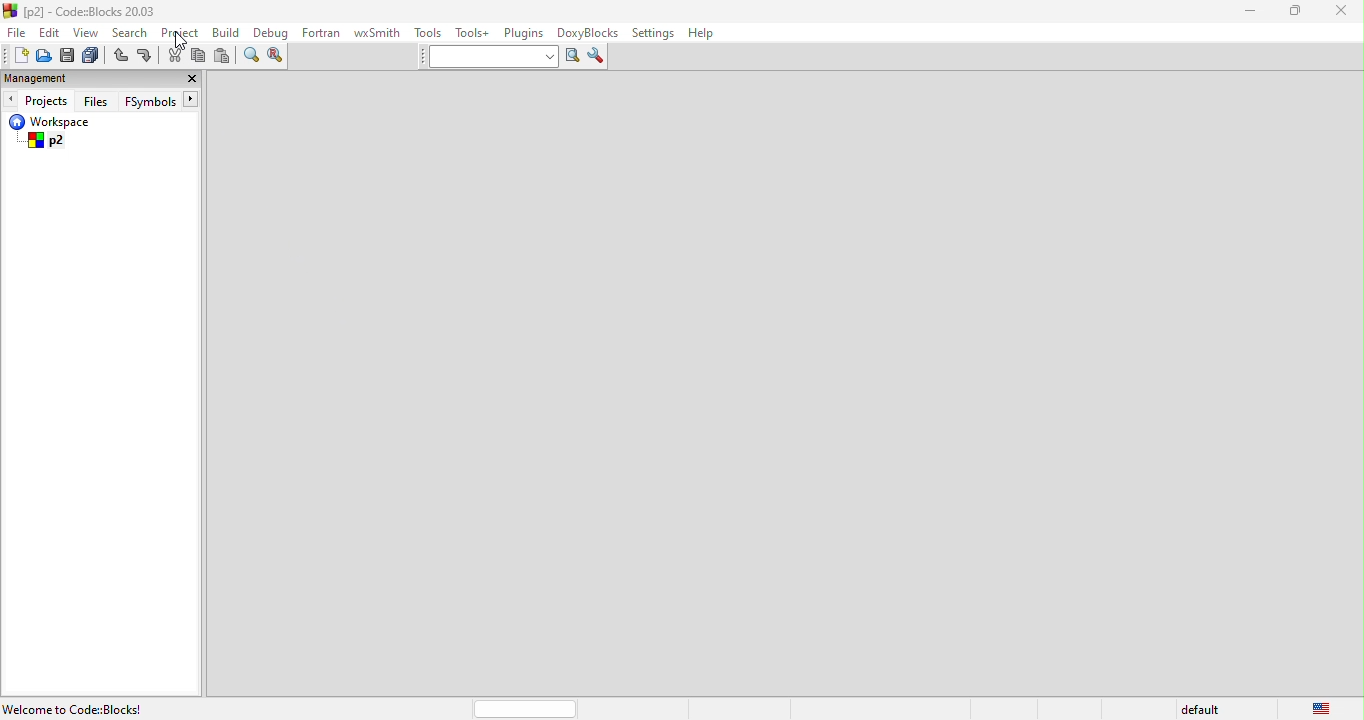 The height and width of the screenshot is (720, 1364). What do you see at coordinates (272, 33) in the screenshot?
I see `debug` at bounding box center [272, 33].